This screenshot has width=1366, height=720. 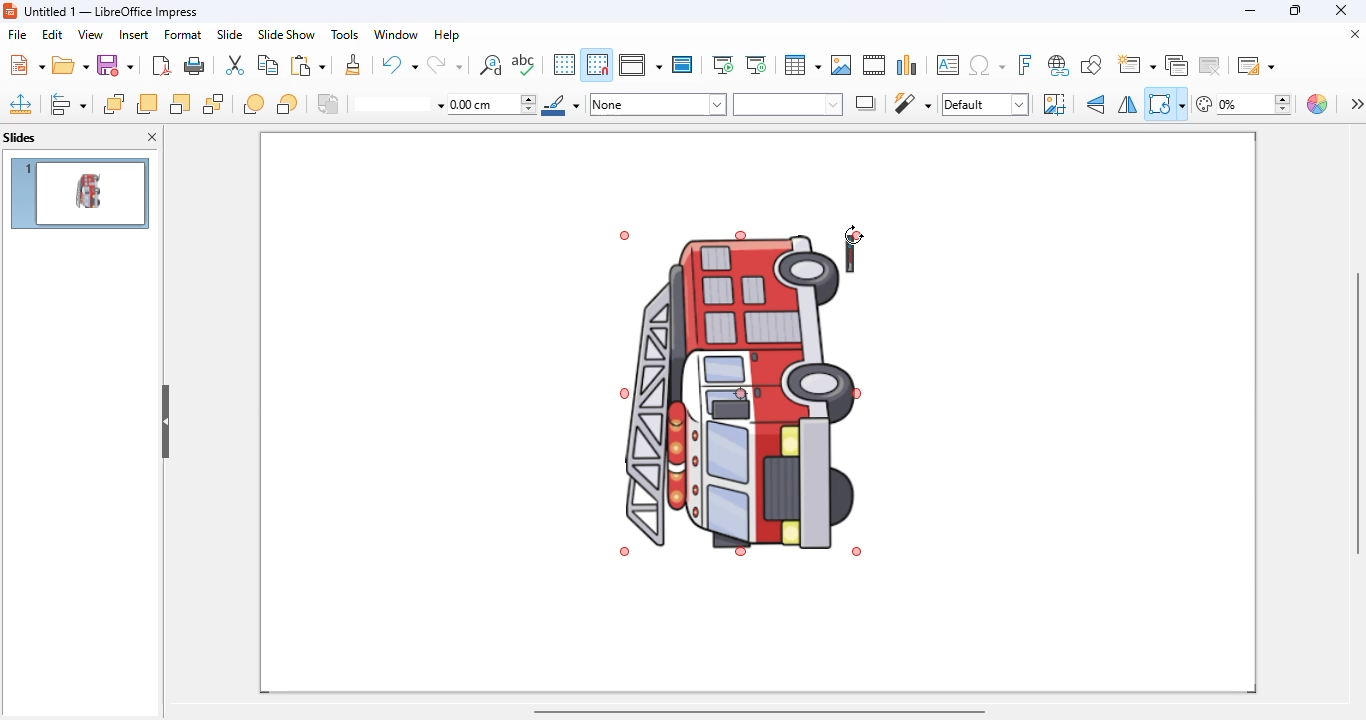 I want to click on open, so click(x=71, y=66).